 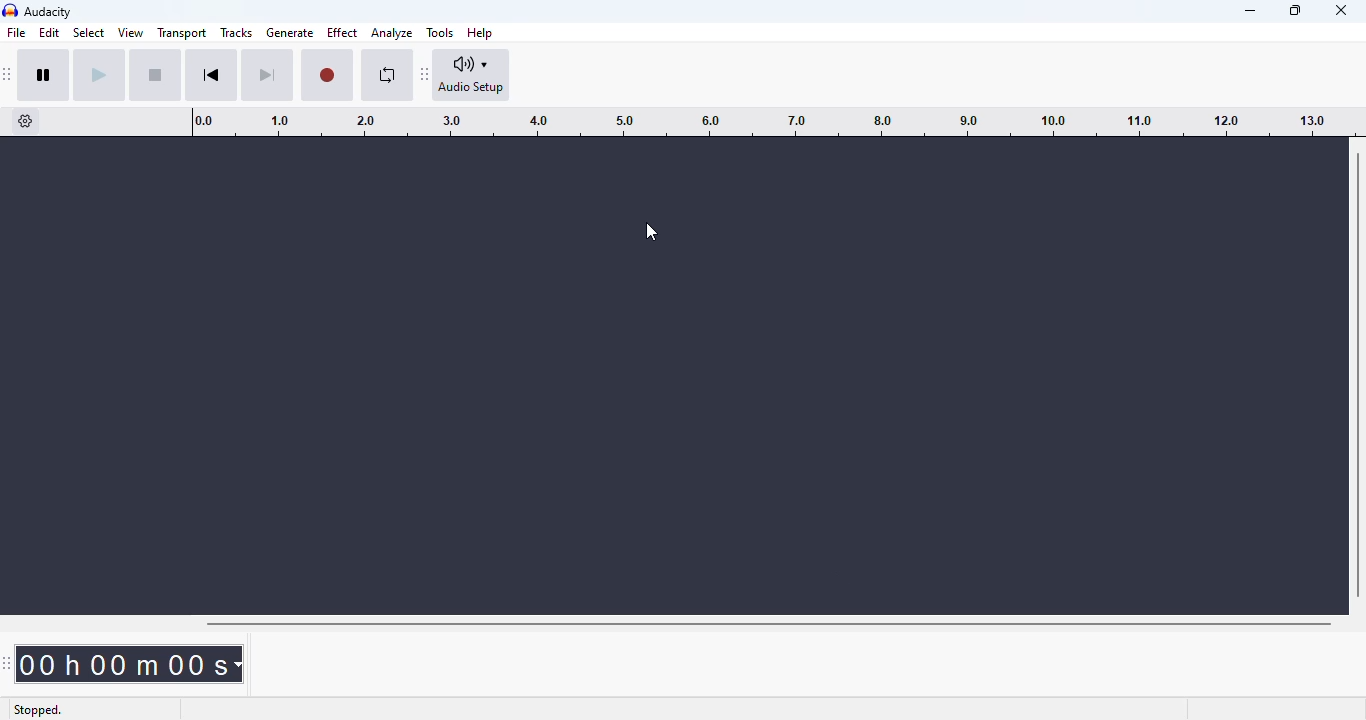 I want to click on cursor, so click(x=651, y=232).